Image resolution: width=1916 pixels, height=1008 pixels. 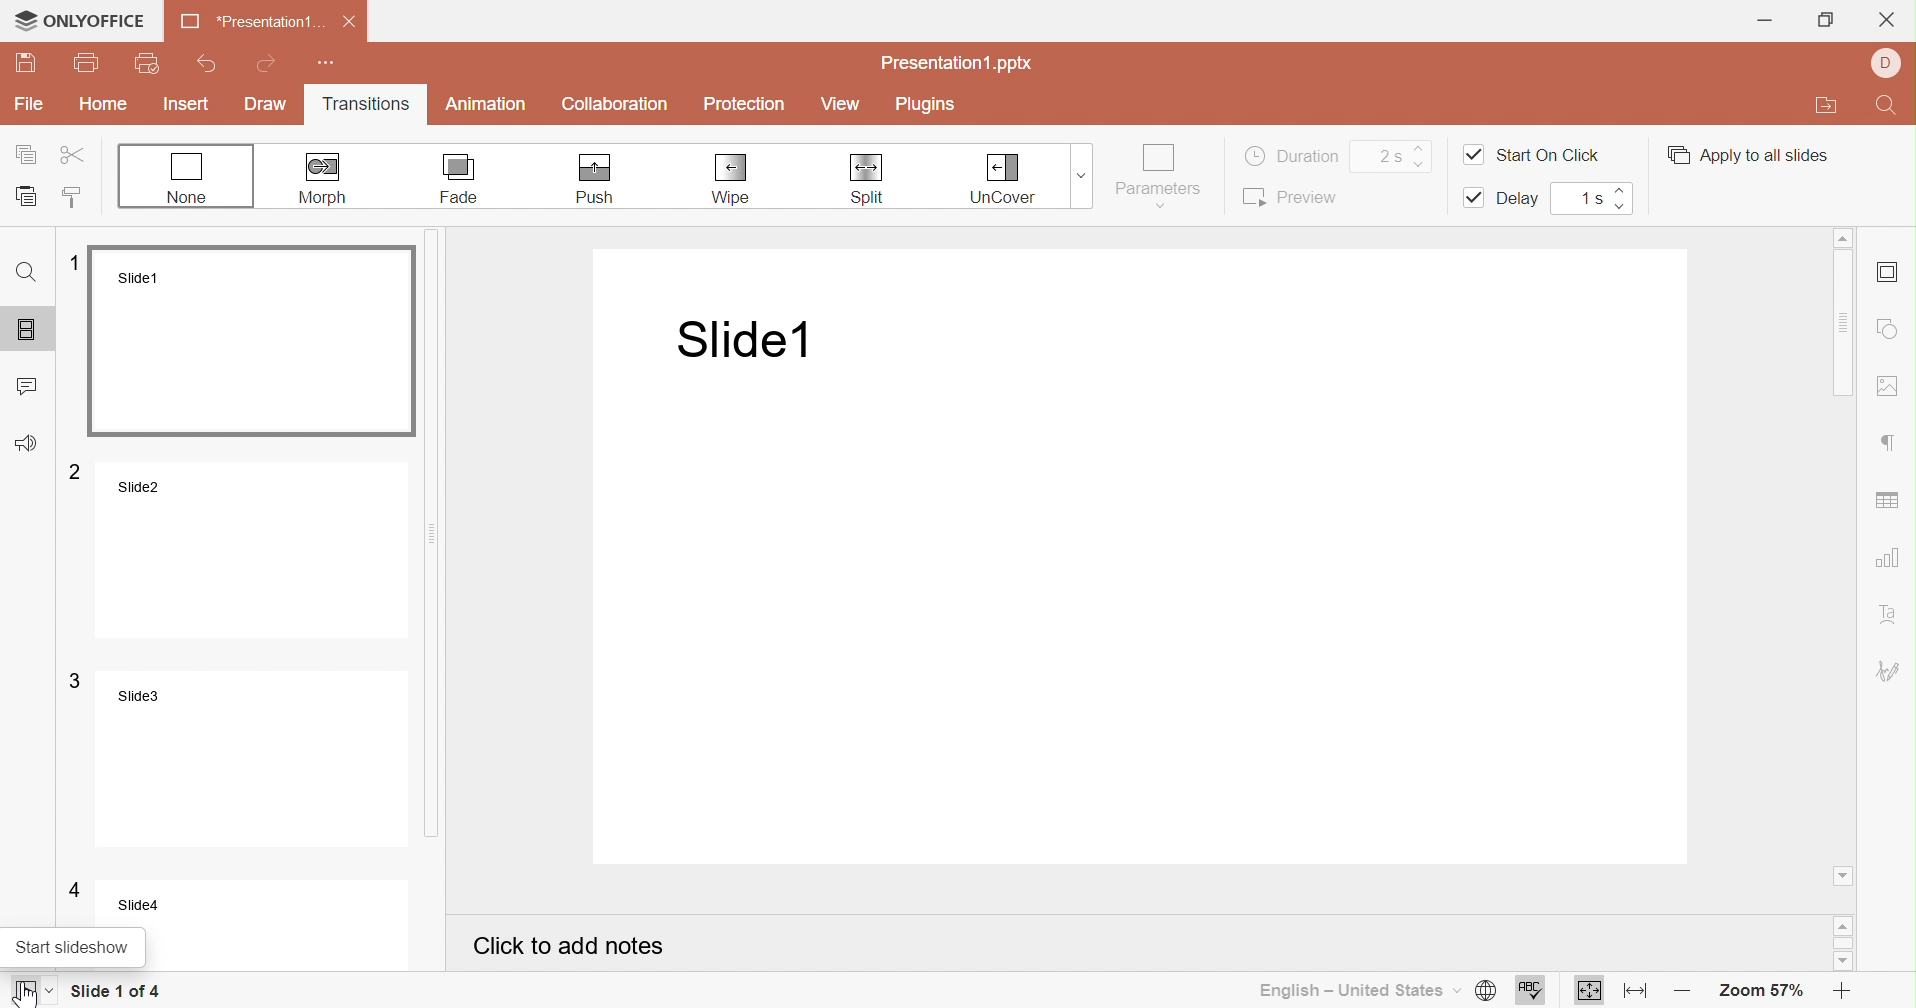 What do you see at coordinates (486, 104) in the screenshot?
I see `Animation` at bounding box center [486, 104].